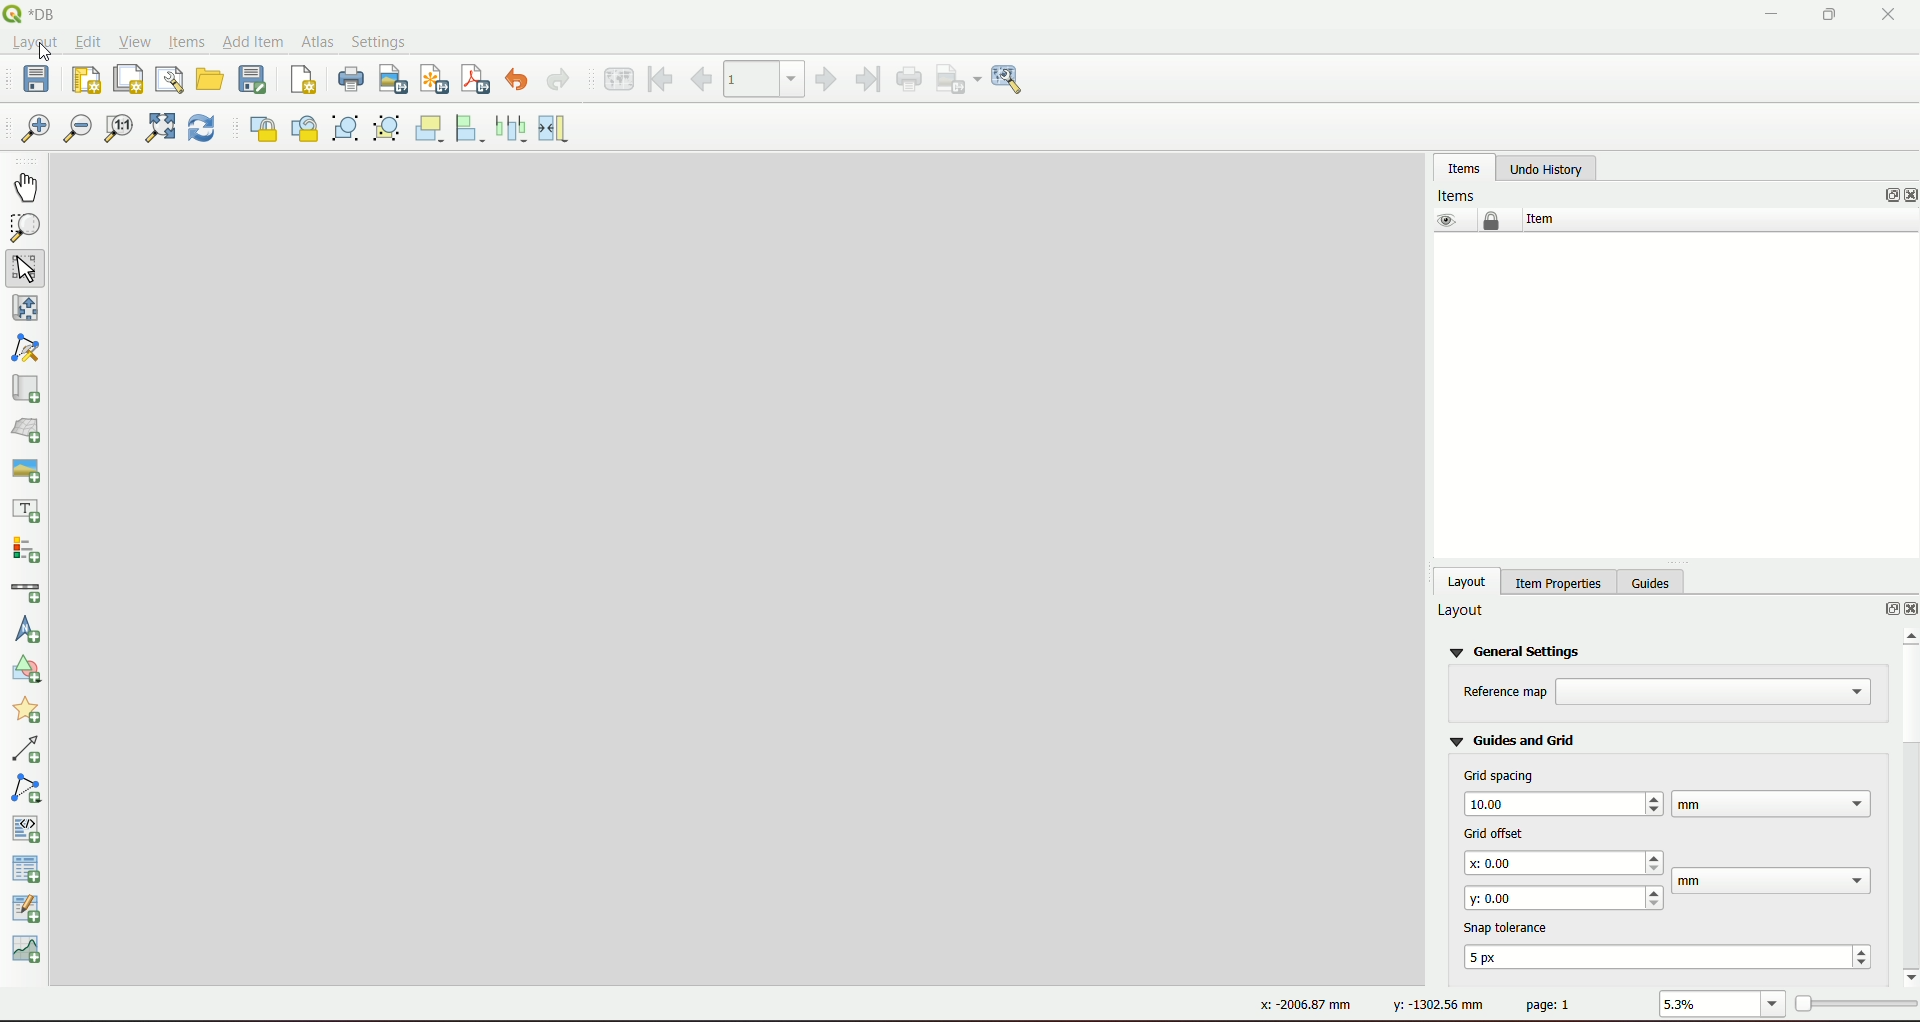  I want to click on undo history, so click(1546, 169).